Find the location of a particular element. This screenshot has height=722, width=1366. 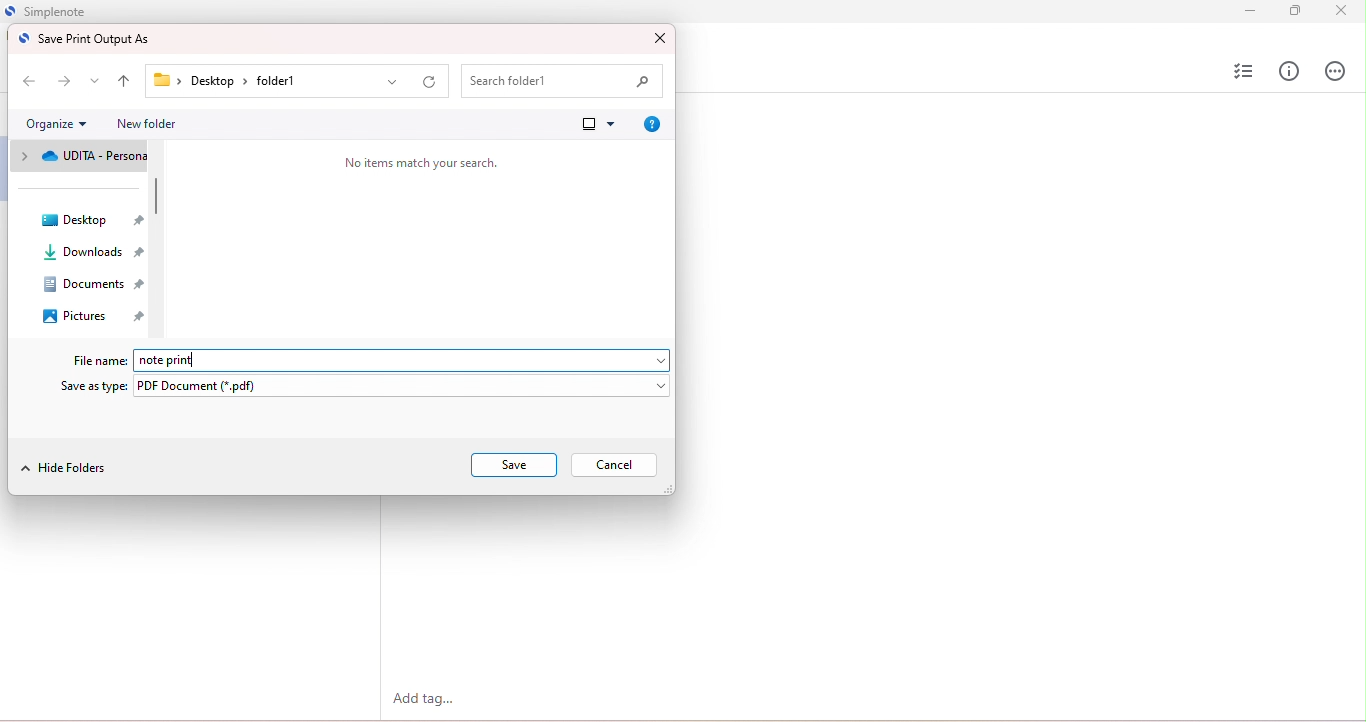

minimize is located at coordinates (1244, 10).